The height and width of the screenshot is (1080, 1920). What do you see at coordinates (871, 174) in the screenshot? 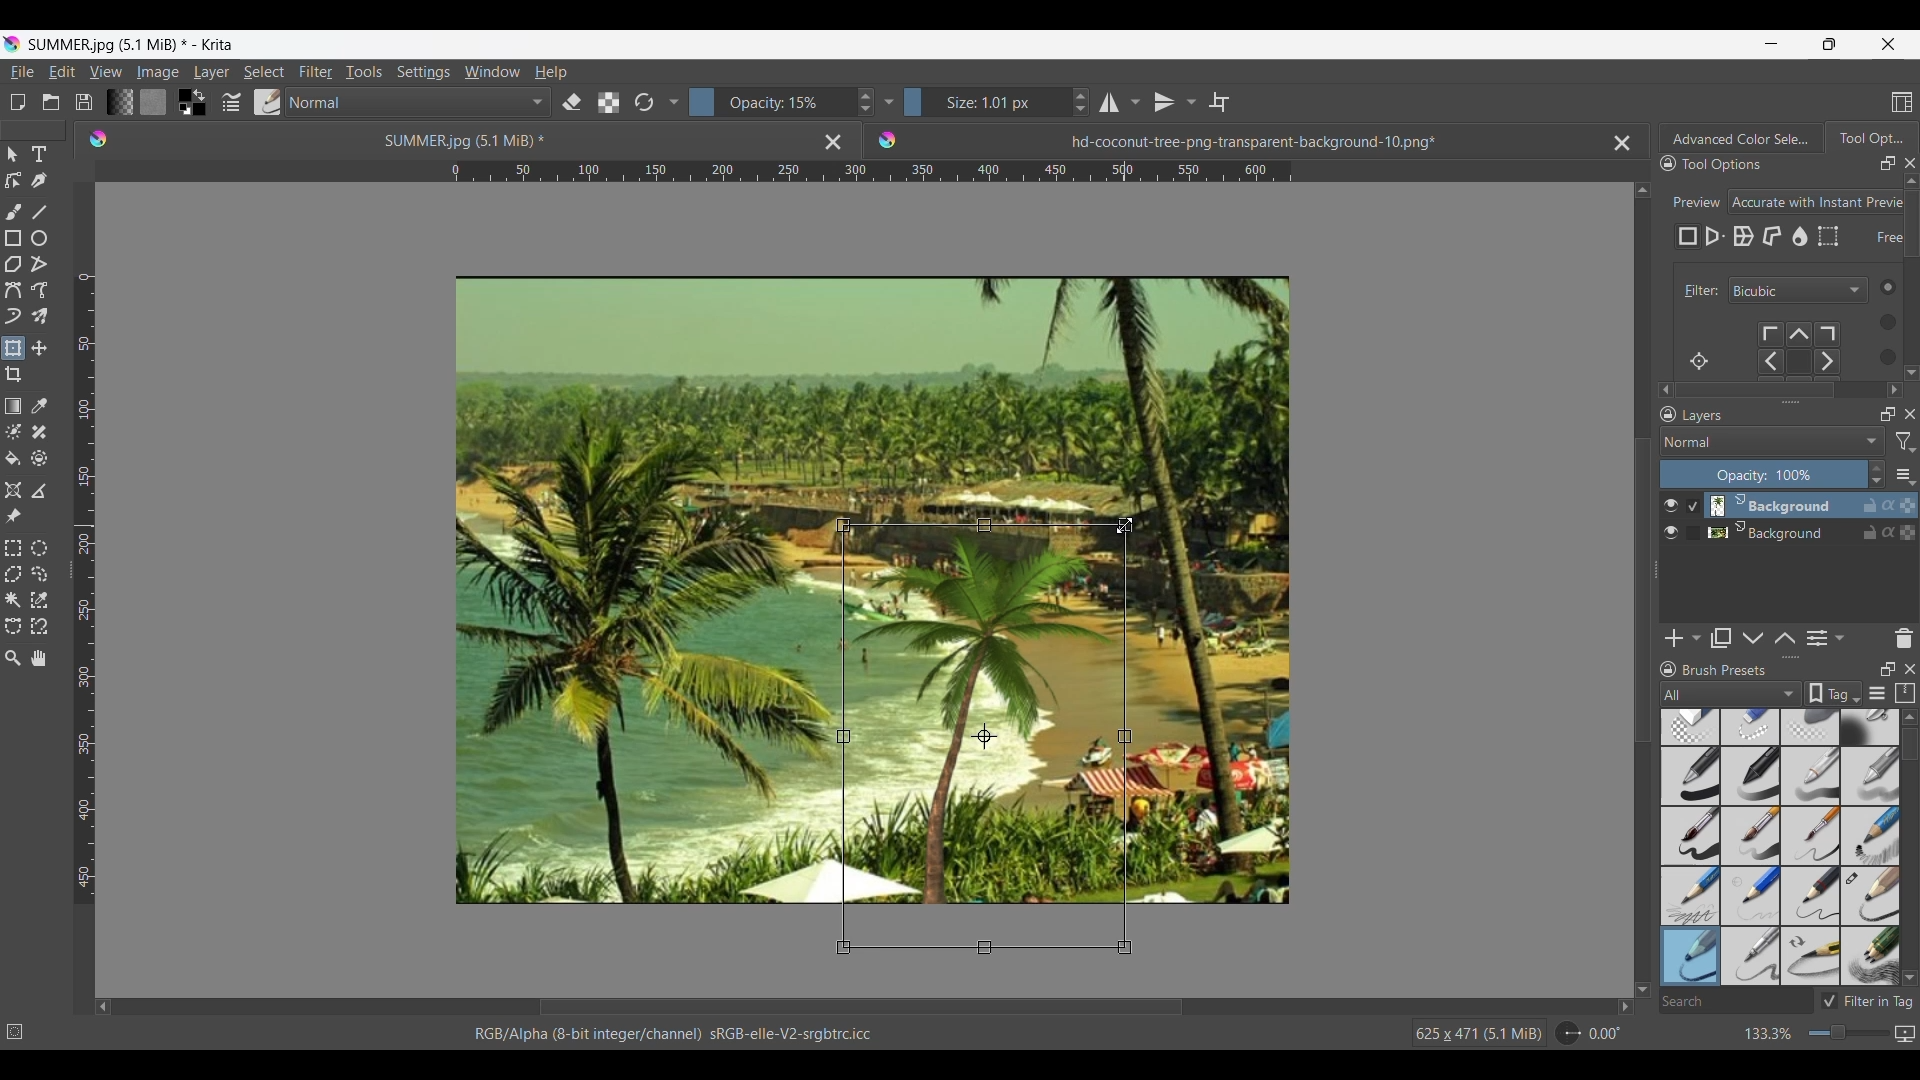
I see `Horizontal ruler` at bounding box center [871, 174].